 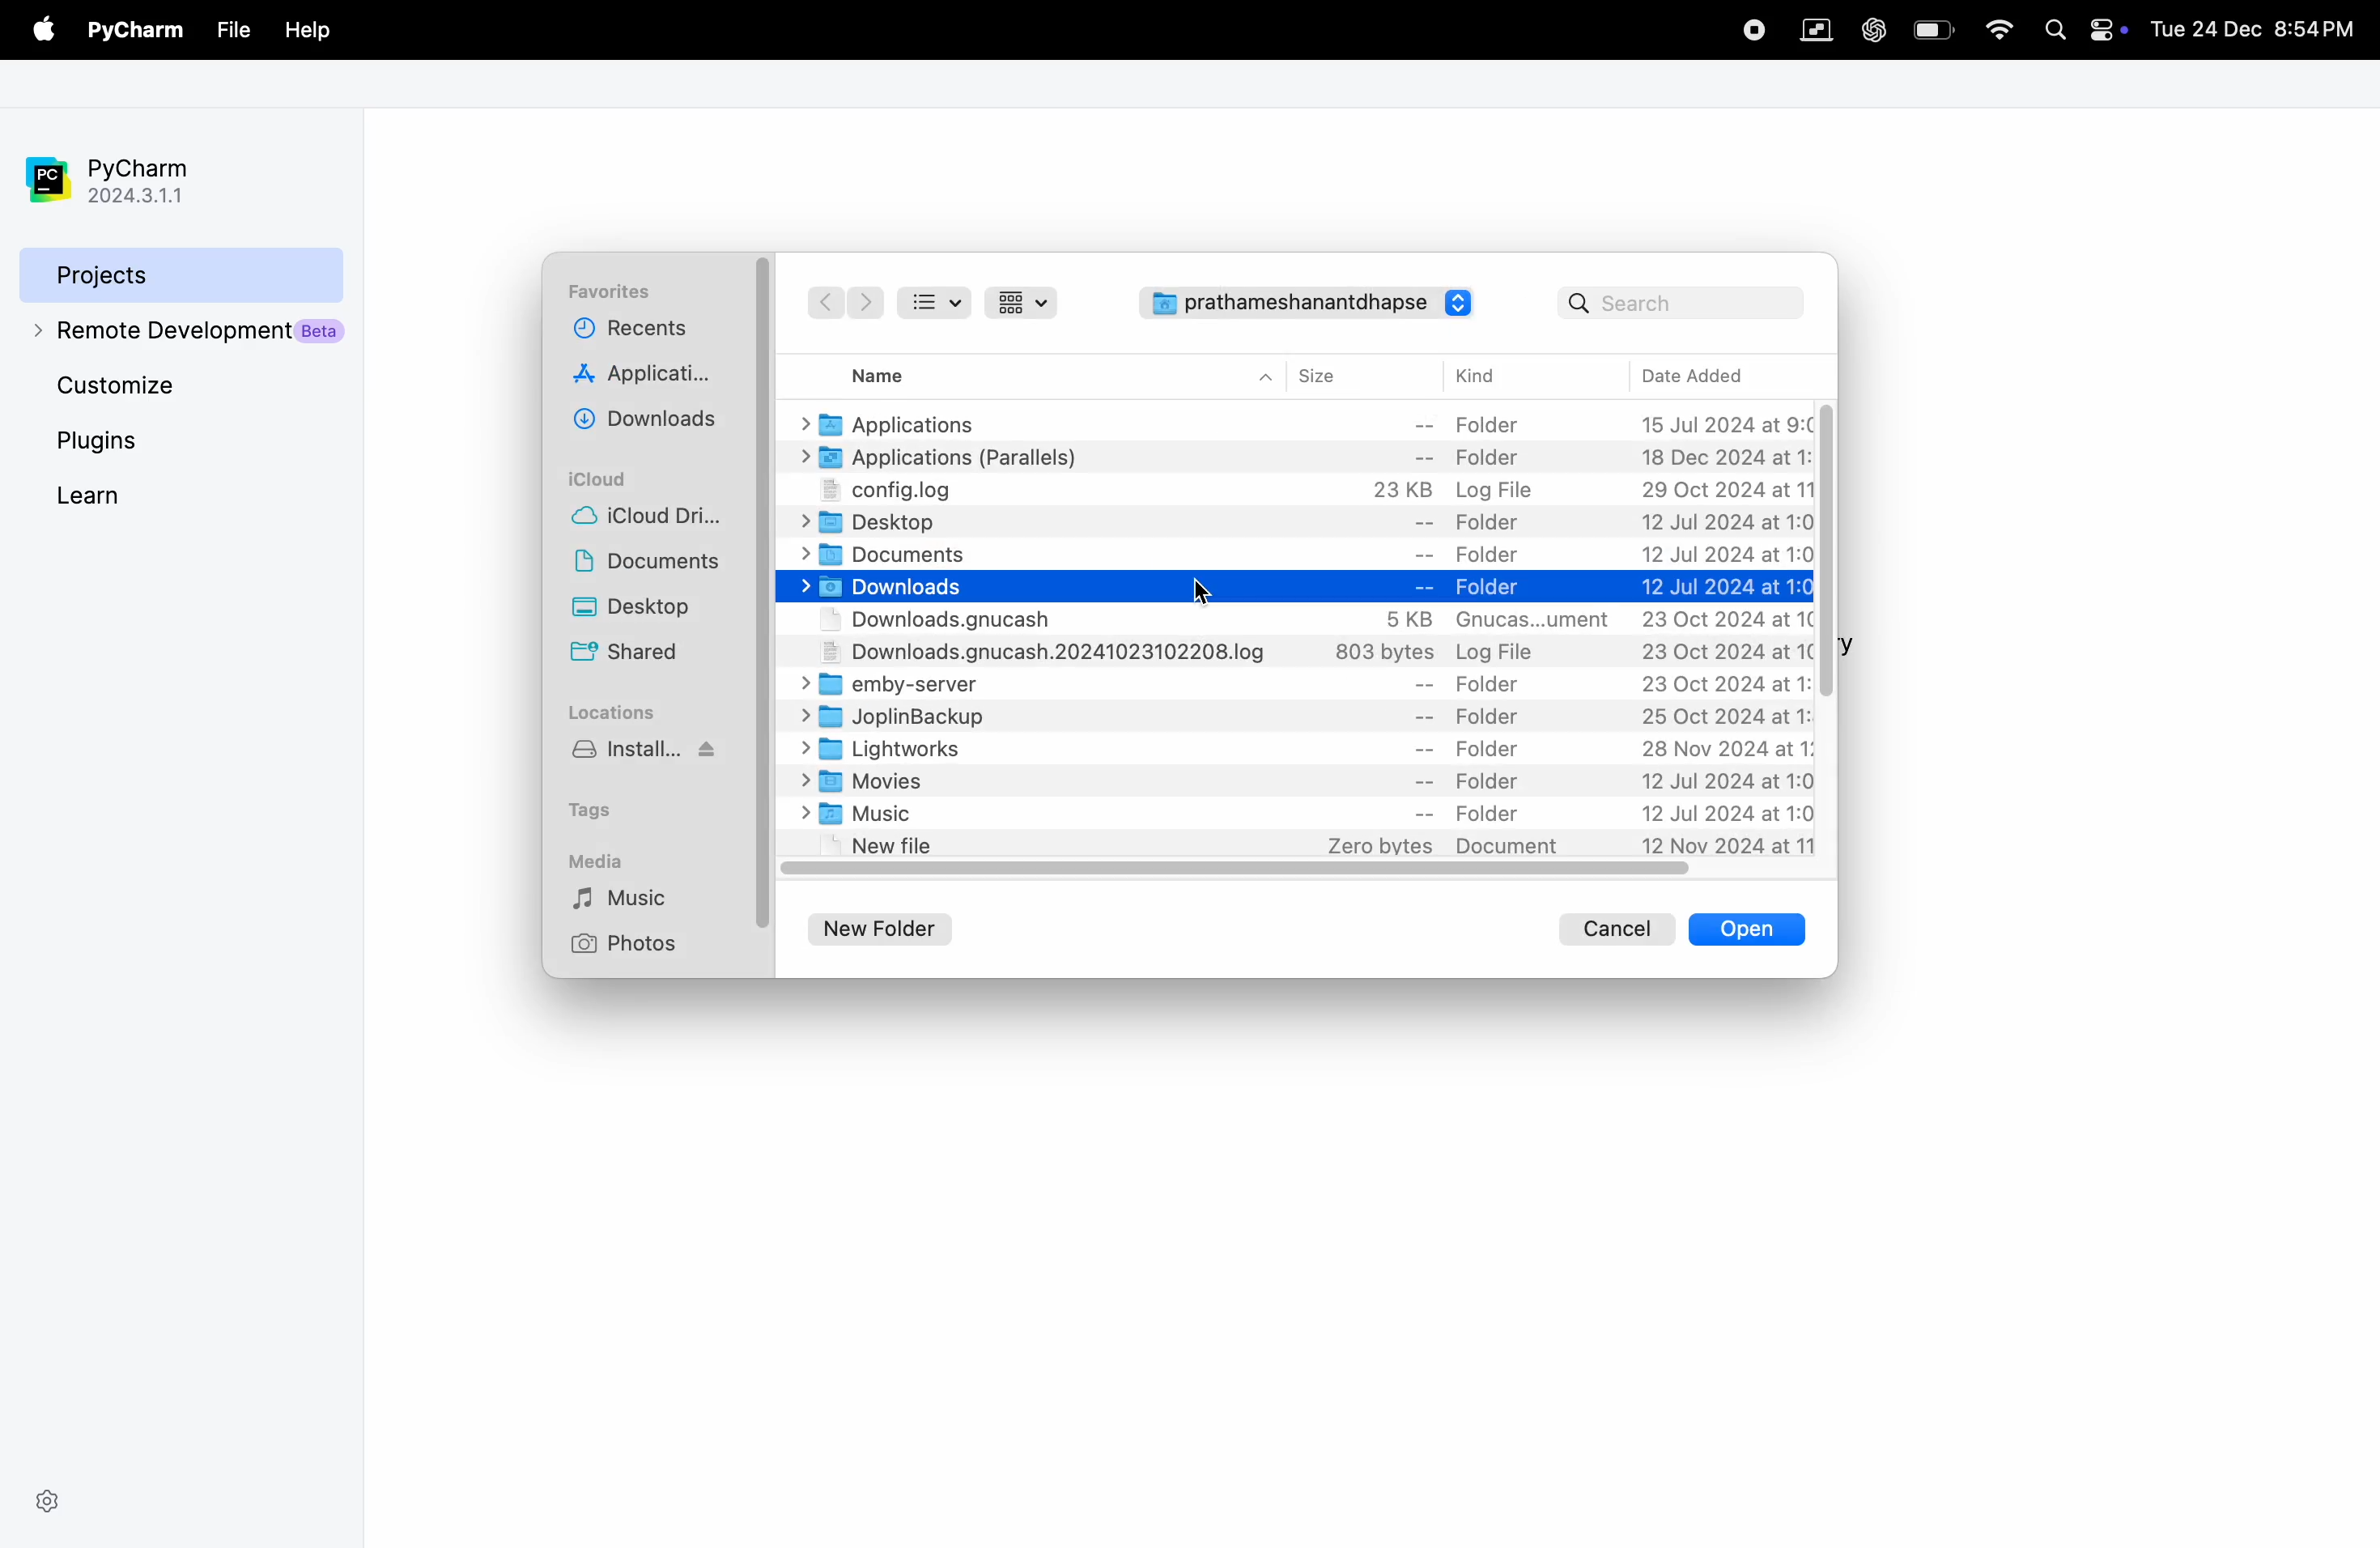 What do you see at coordinates (1298, 458) in the screenshot?
I see `applications (parallels)` at bounding box center [1298, 458].